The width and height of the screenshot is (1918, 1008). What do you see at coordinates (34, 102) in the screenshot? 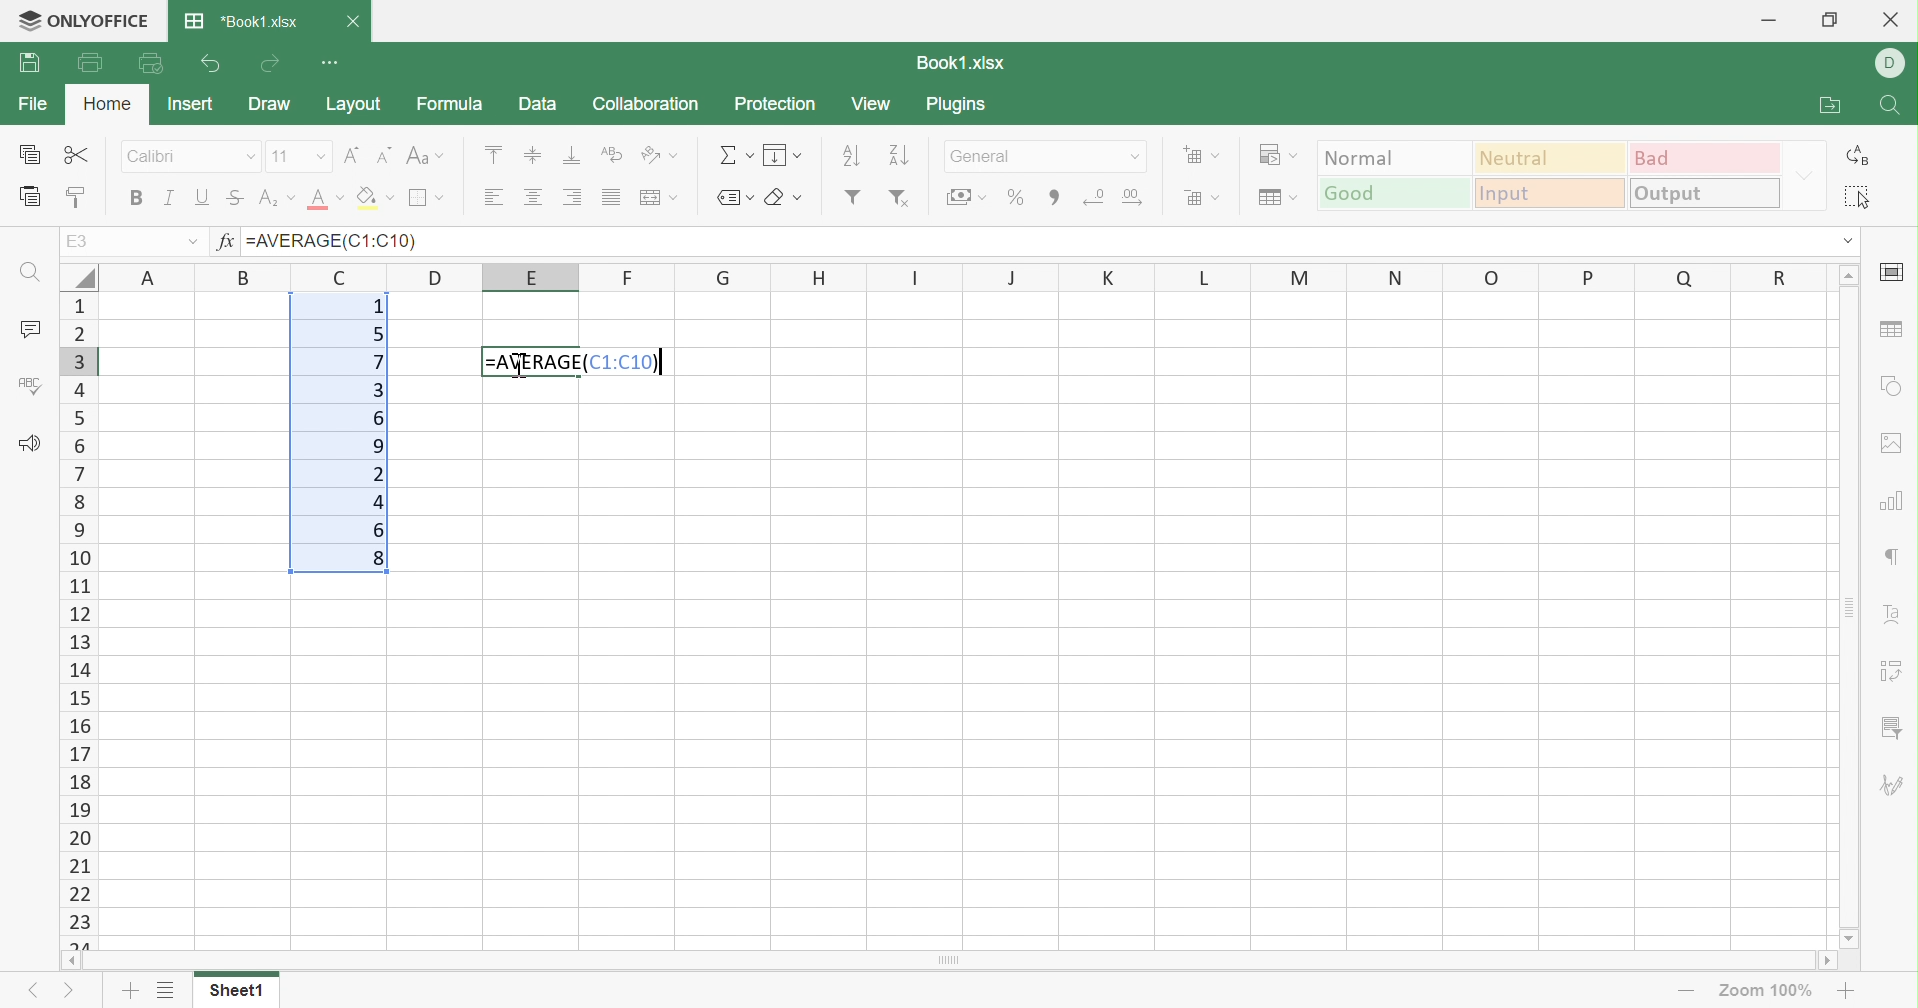
I see `File` at bounding box center [34, 102].